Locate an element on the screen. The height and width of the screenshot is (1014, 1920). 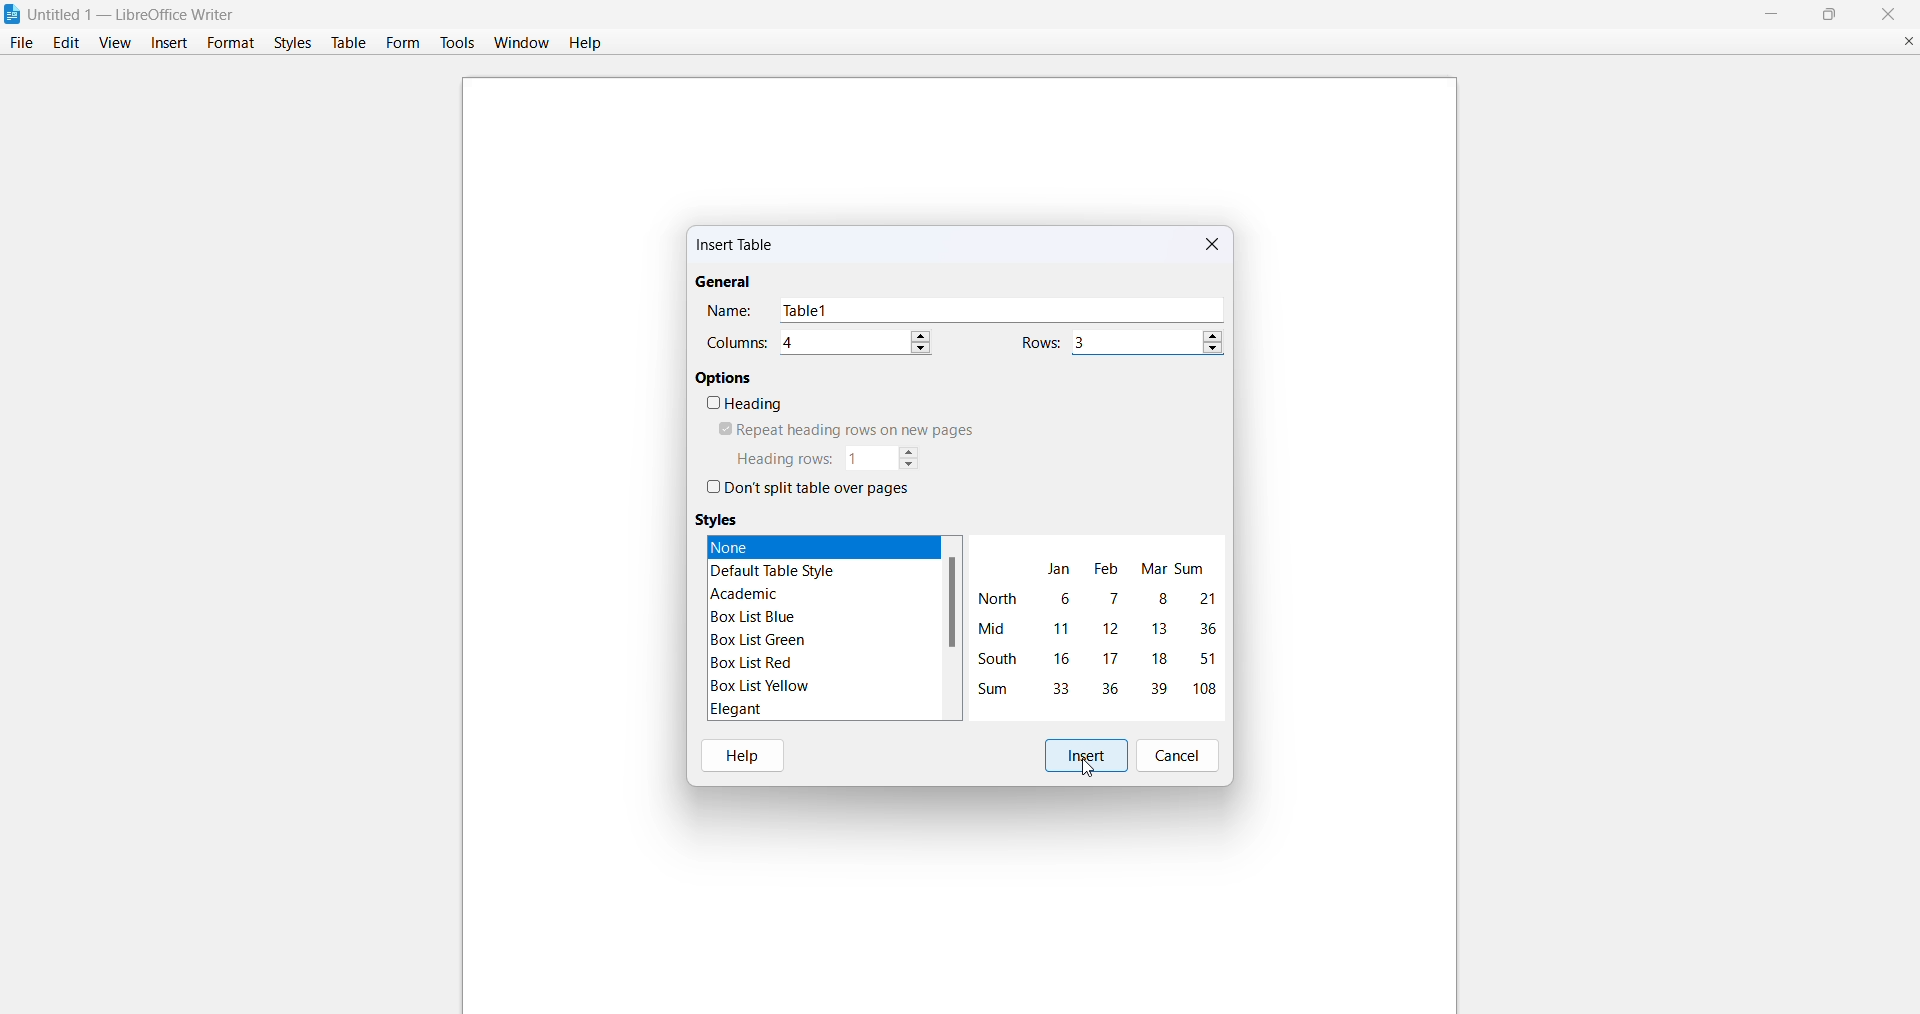
libreofficewriter logo is located at coordinates (12, 14).